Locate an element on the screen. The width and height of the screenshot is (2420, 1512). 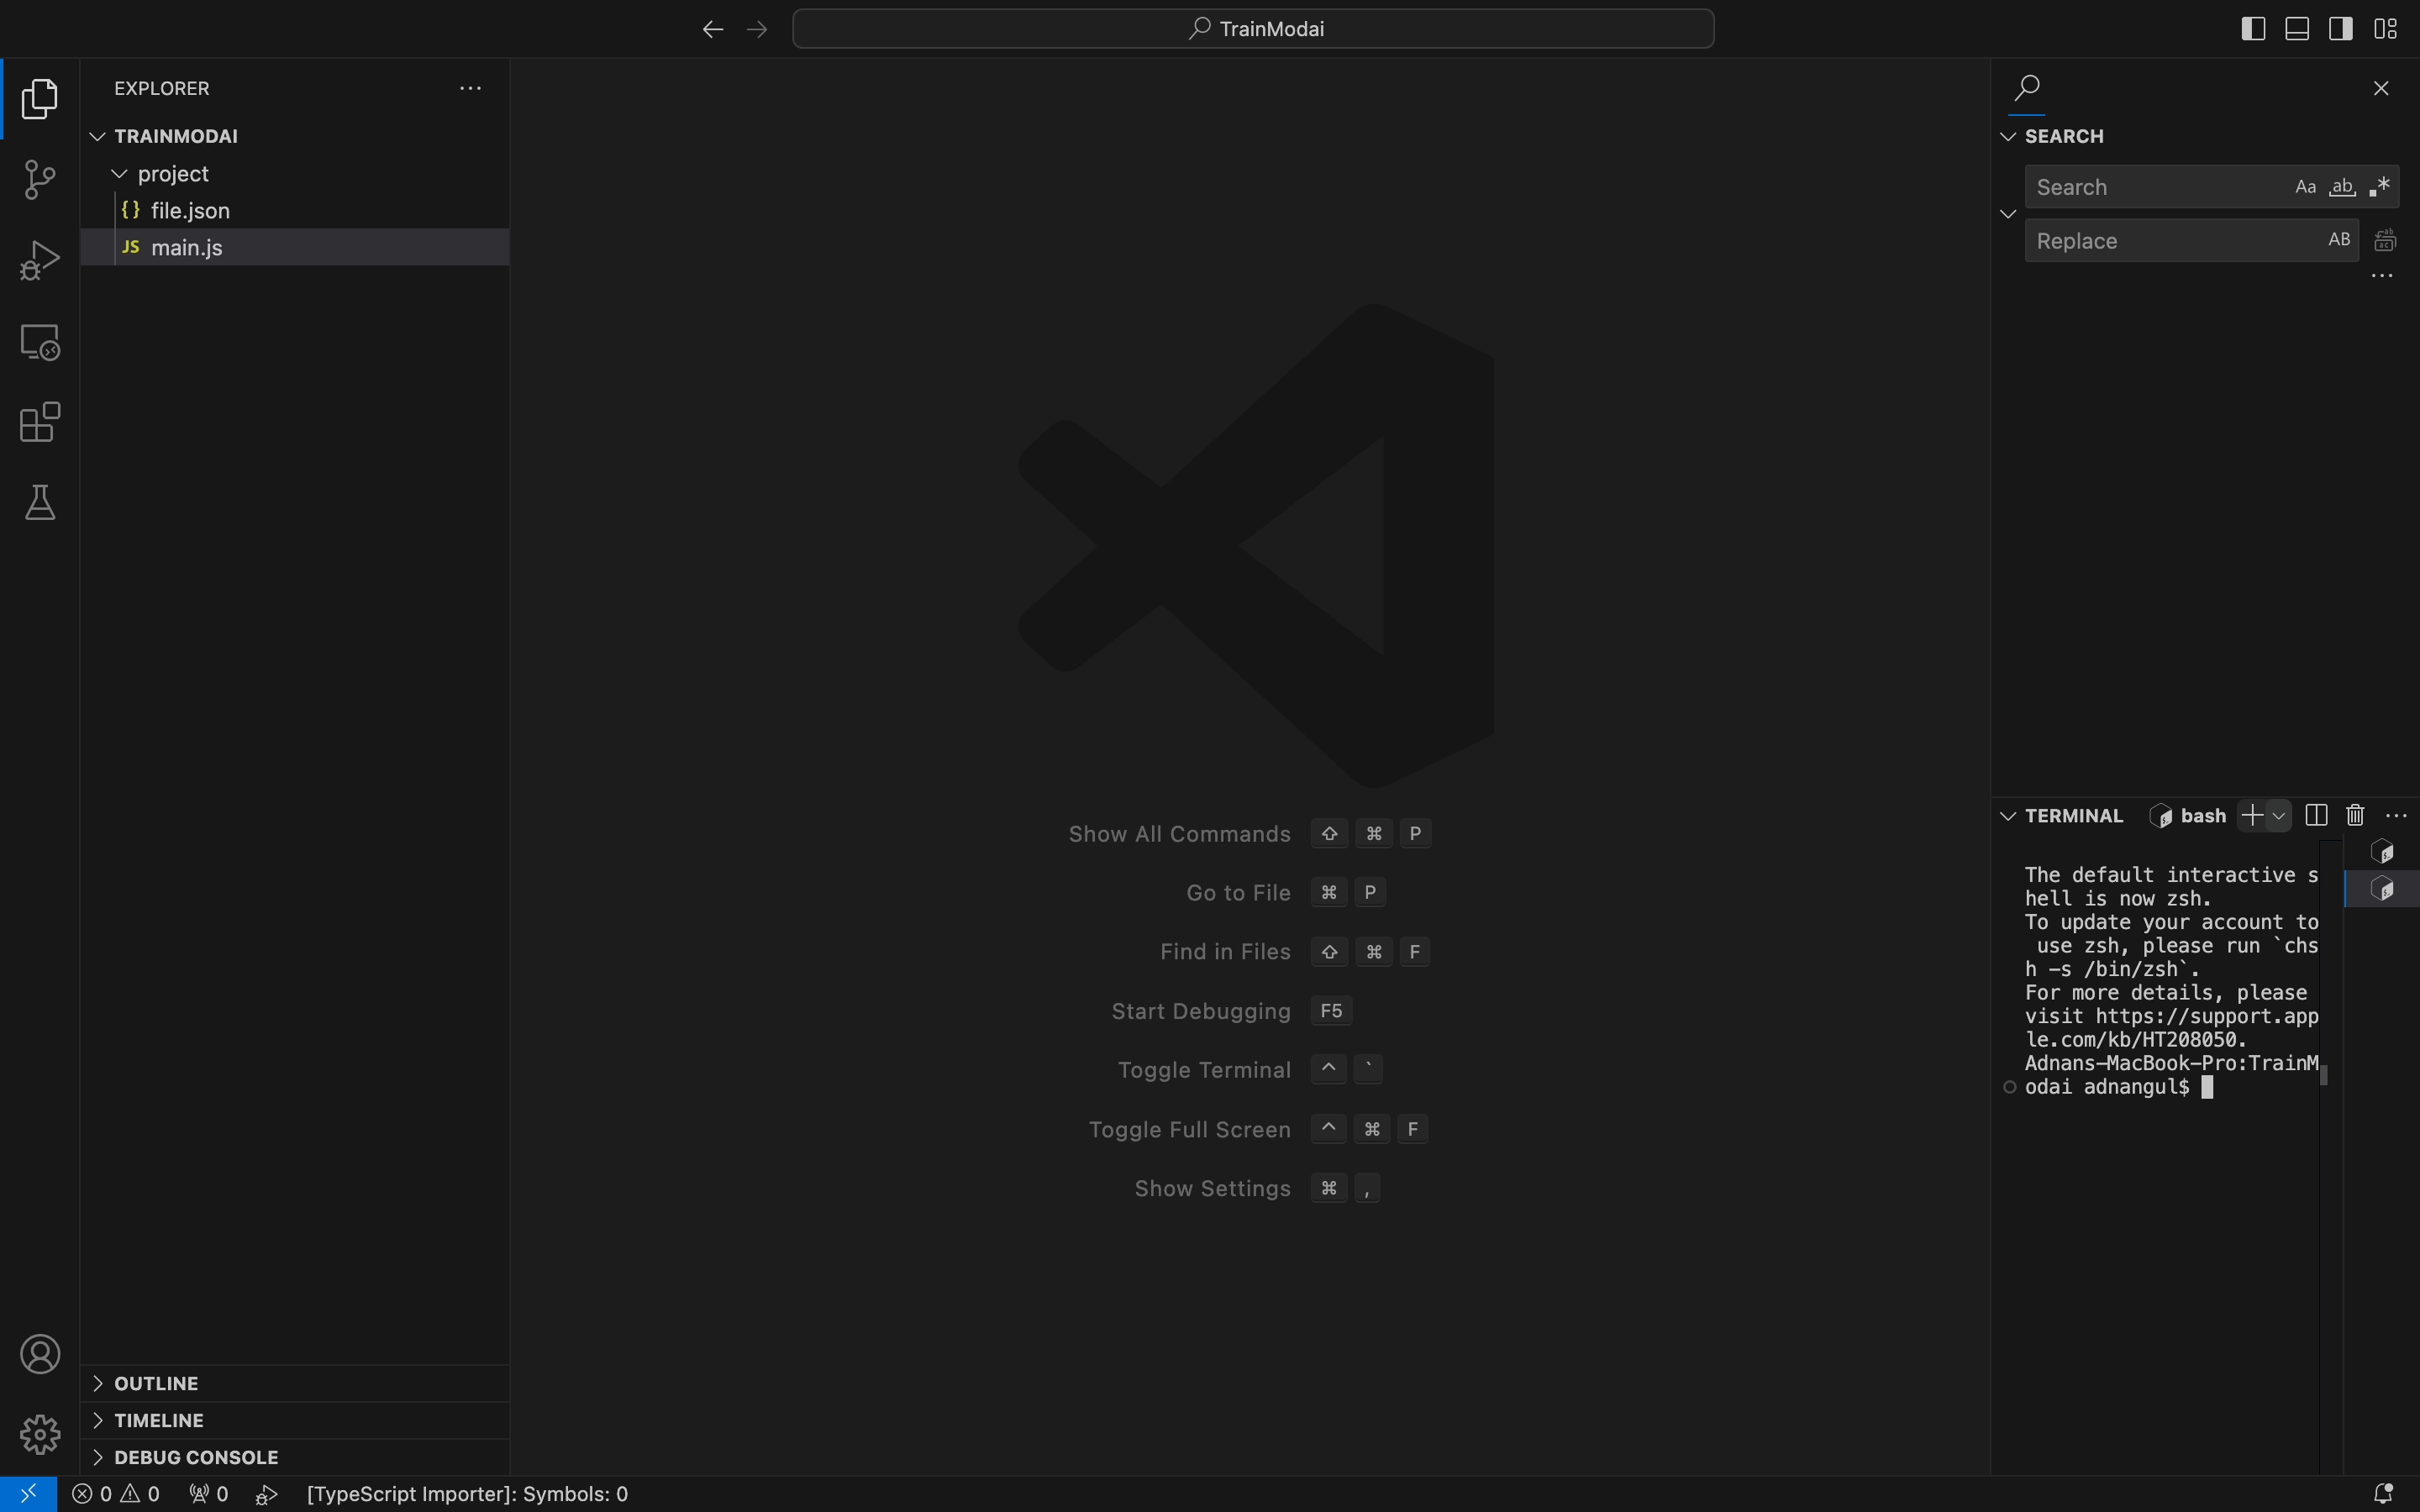
Typescript is located at coordinates (487, 1496).